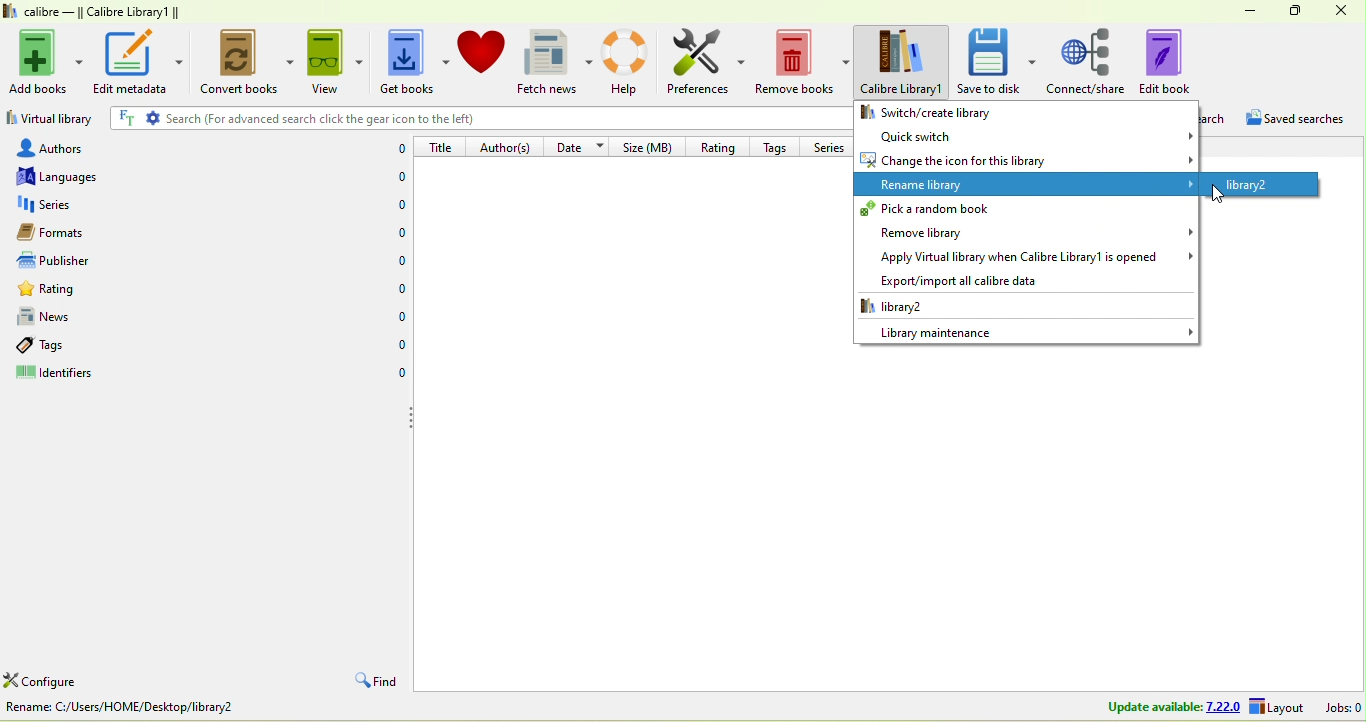  I want to click on choose calibre library to work with calibrery library 1 [0 books], so click(197, 710).